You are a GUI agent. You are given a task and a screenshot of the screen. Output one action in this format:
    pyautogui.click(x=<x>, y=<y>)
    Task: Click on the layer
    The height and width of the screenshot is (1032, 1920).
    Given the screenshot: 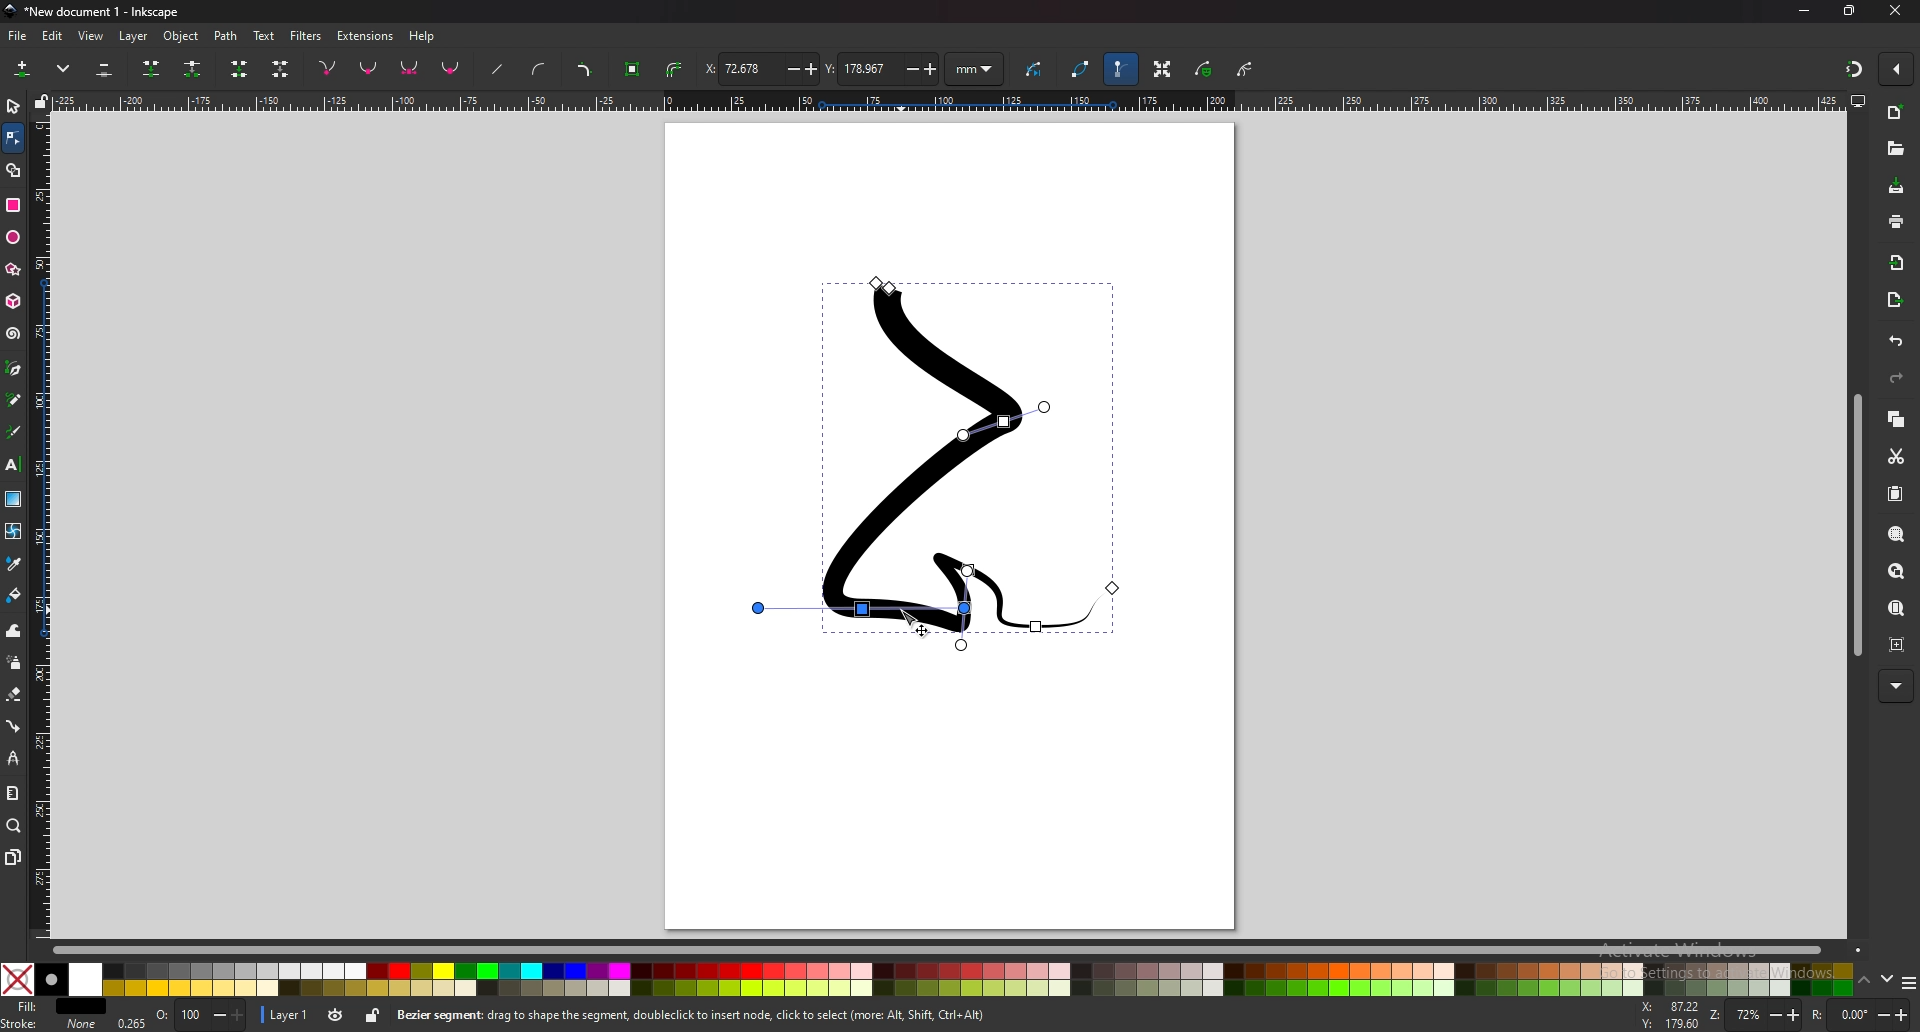 What is the action you would take?
    pyautogui.click(x=134, y=36)
    